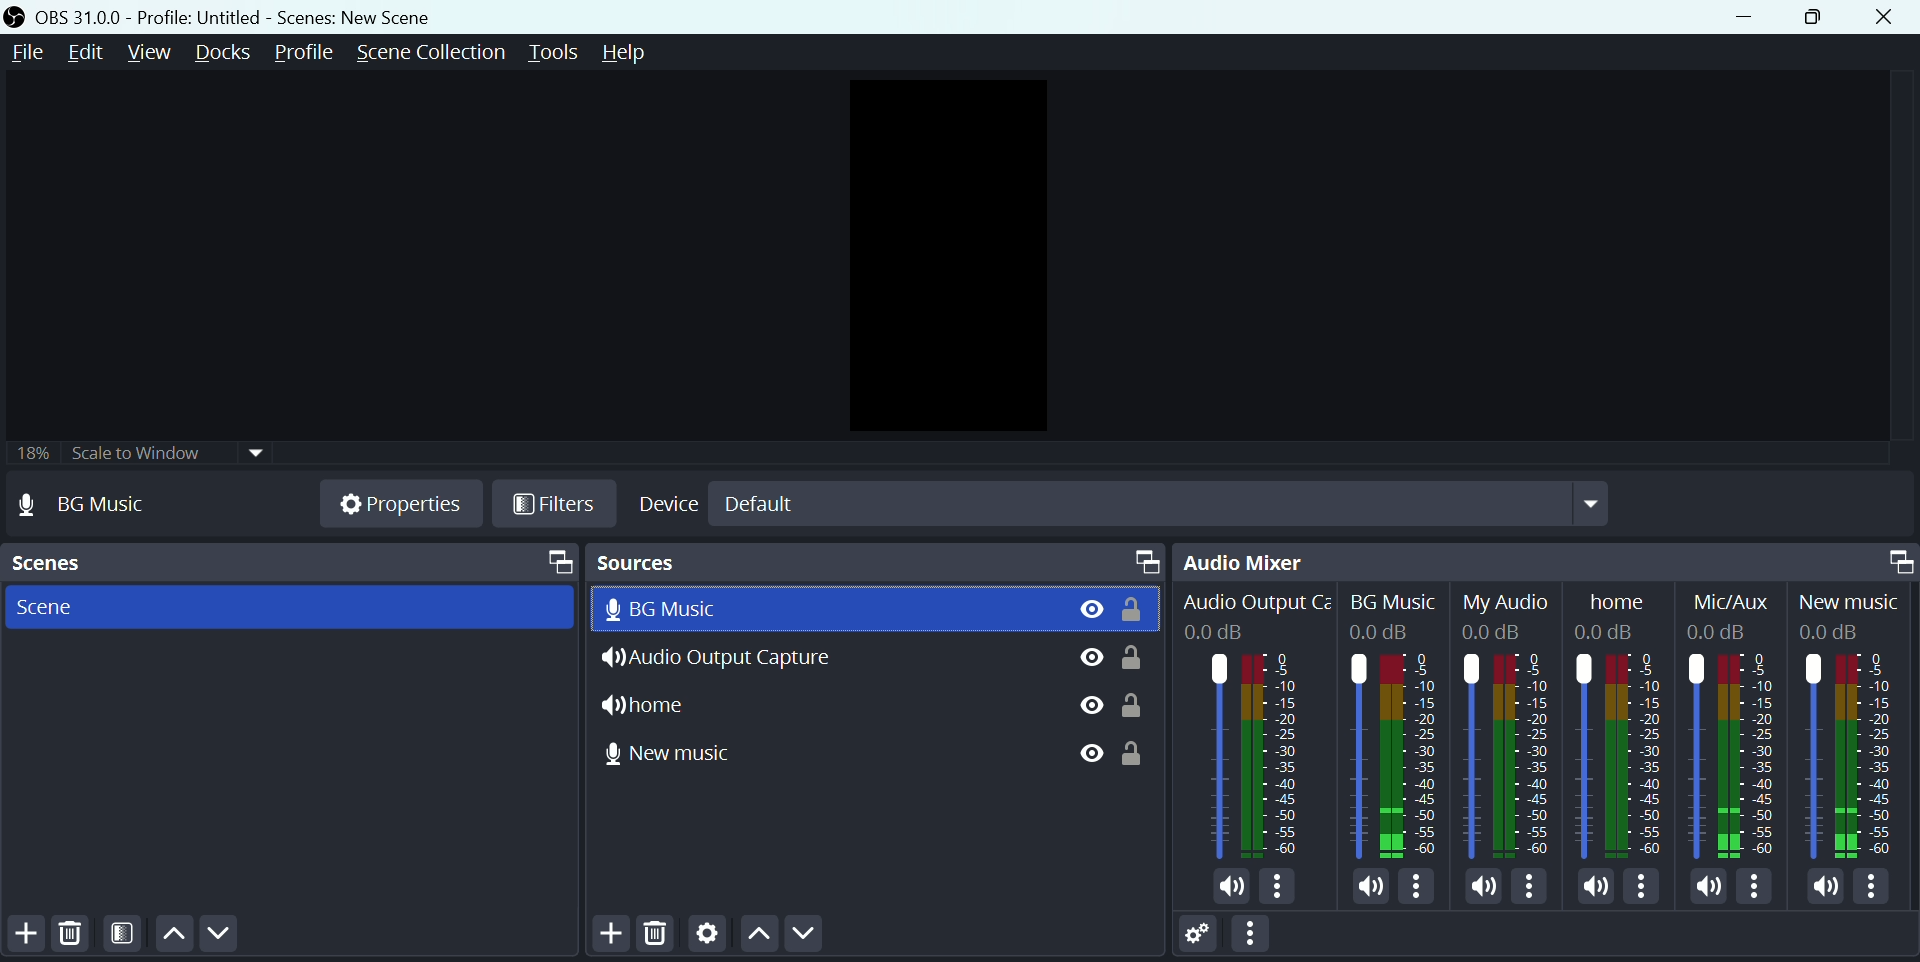  What do you see at coordinates (1082, 753) in the screenshot?
I see `eye` at bounding box center [1082, 753].